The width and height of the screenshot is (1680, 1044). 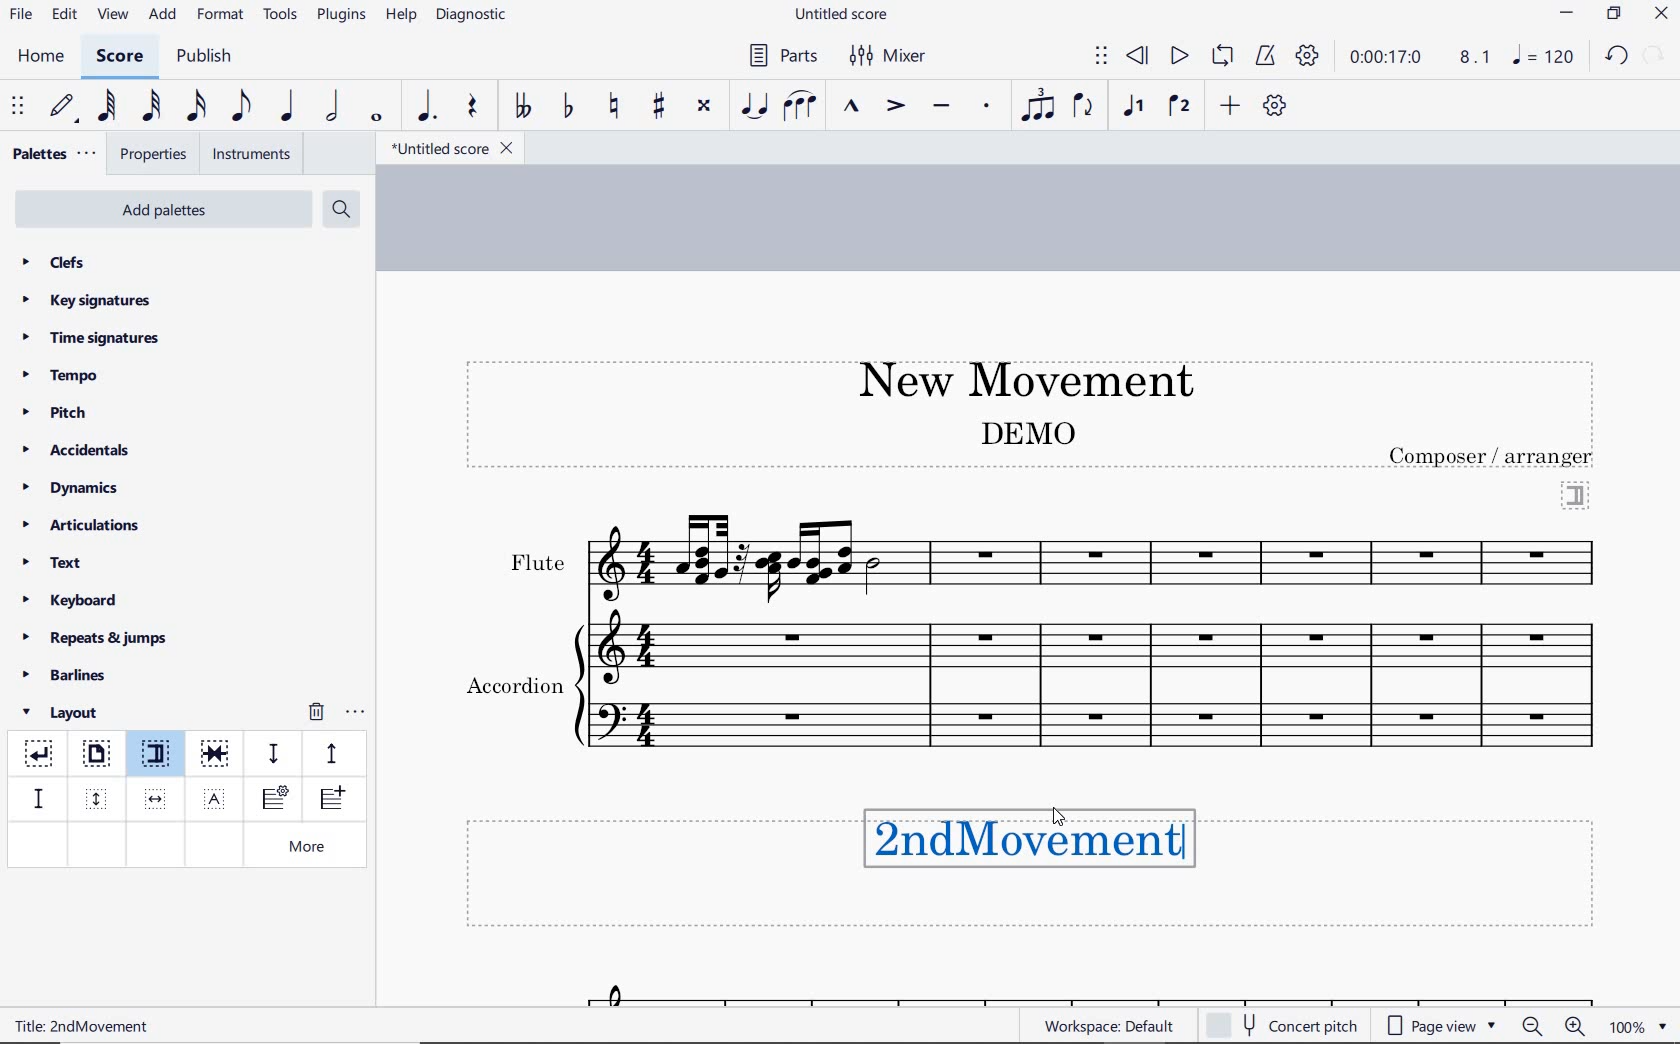 What do you see at coordinates (339, 210) in the screenshot?
I see `search palettes` at bounding box center [339, 210].